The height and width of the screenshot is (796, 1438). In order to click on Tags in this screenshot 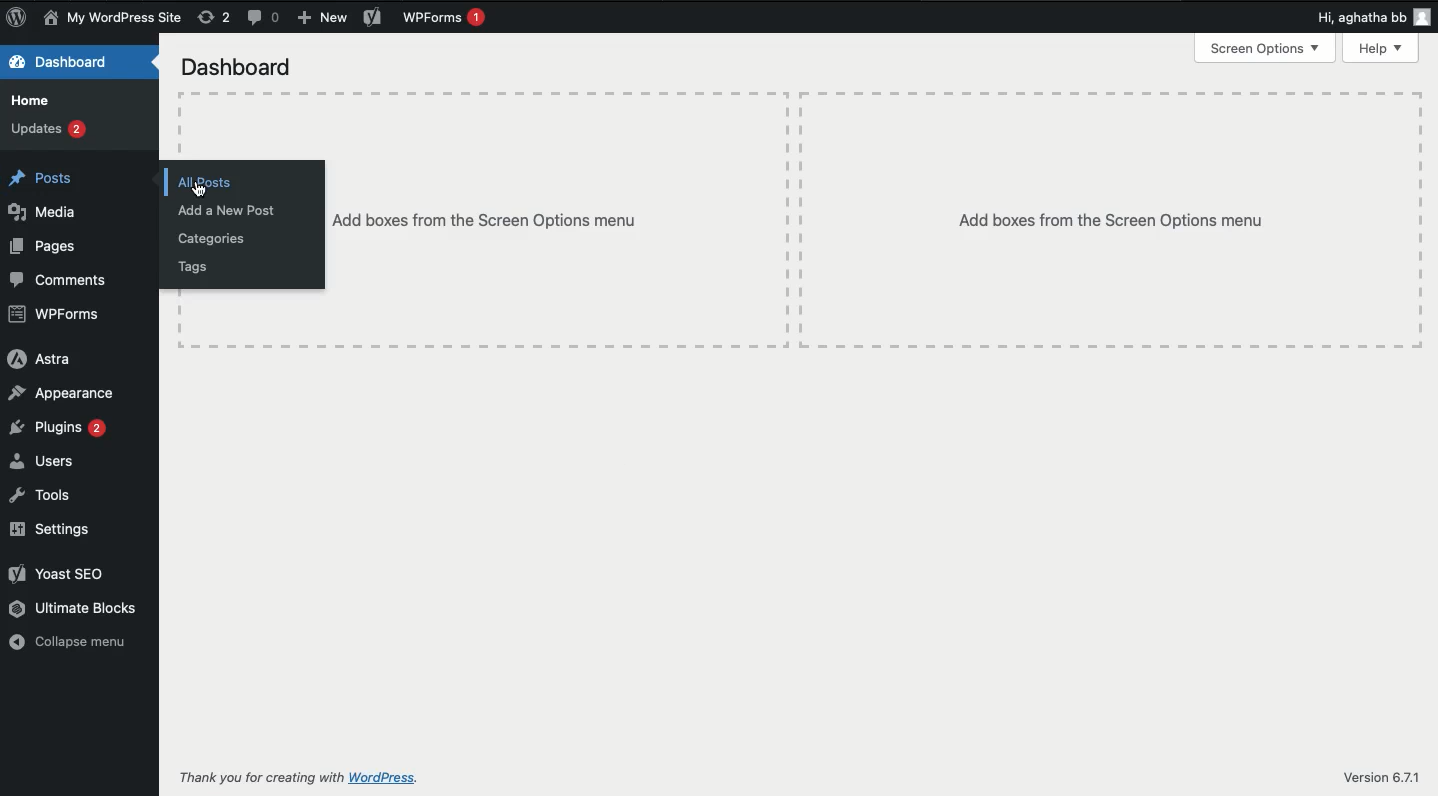, I will do `click(198, 266)`.